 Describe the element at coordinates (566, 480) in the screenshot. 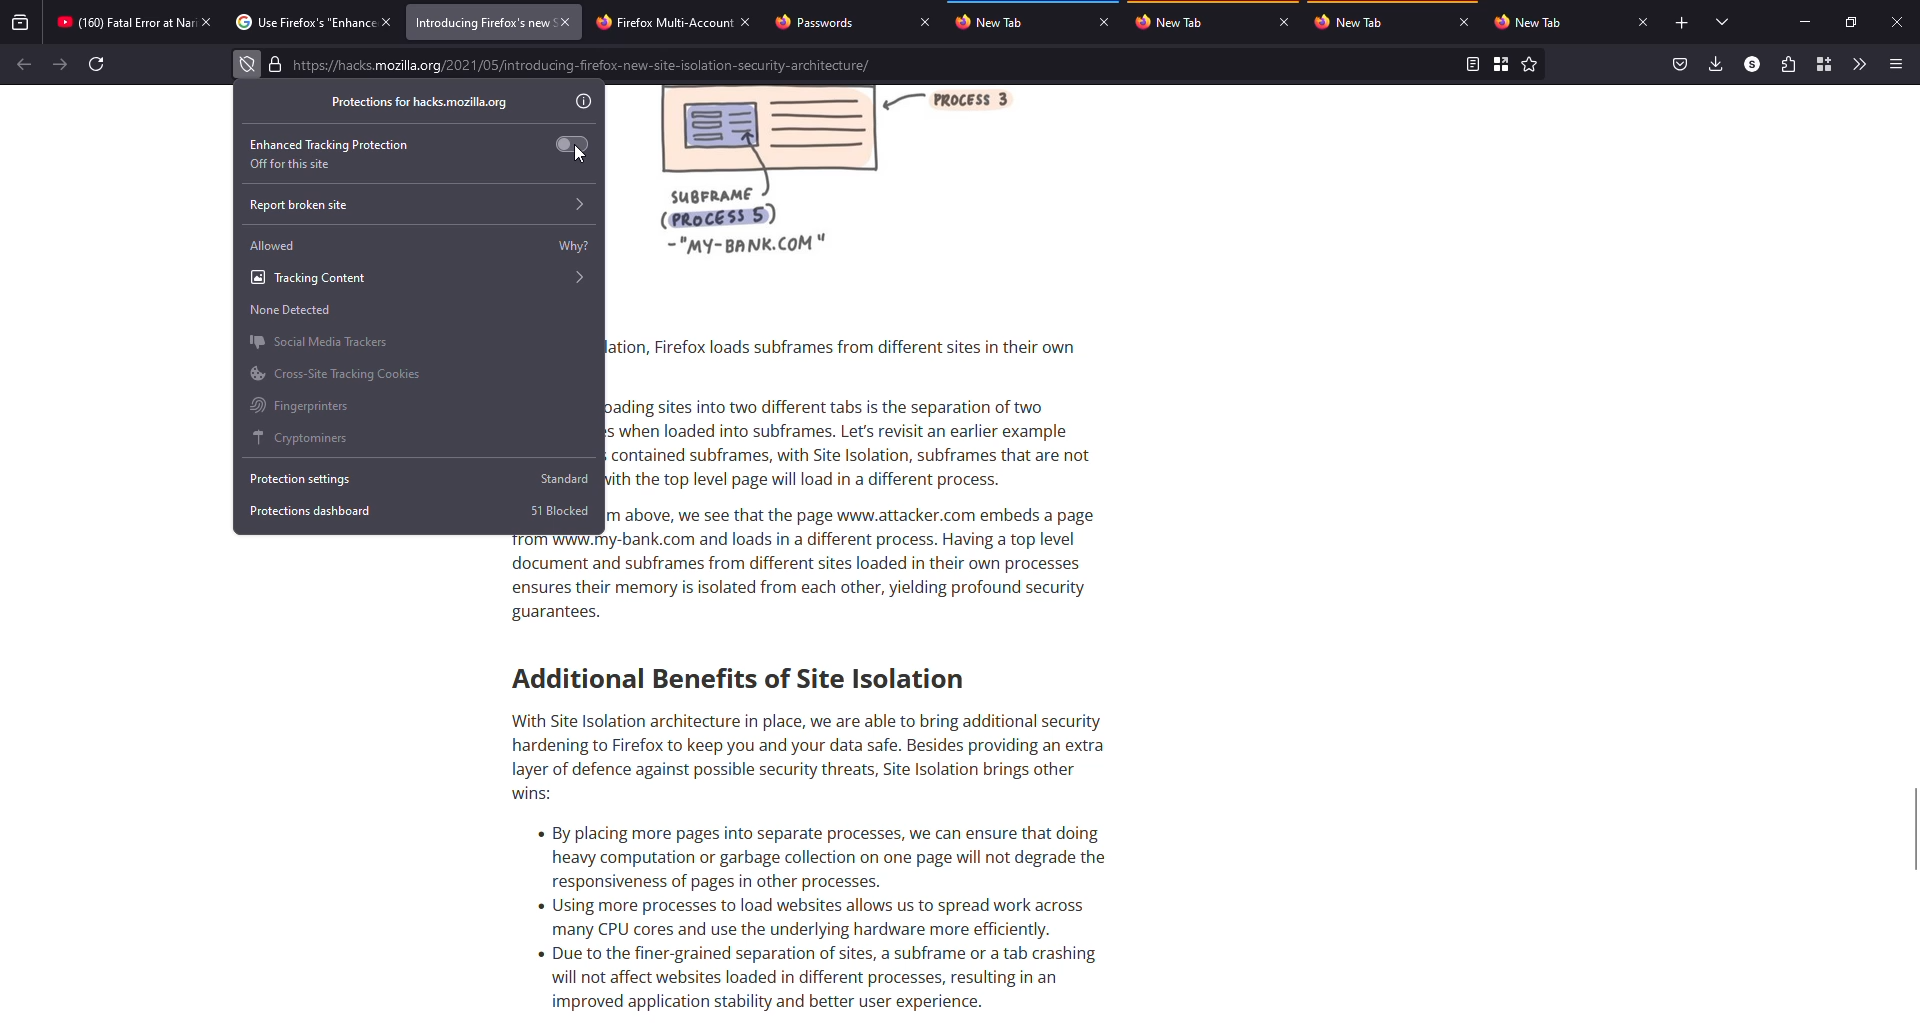

I see `standard` at that location.